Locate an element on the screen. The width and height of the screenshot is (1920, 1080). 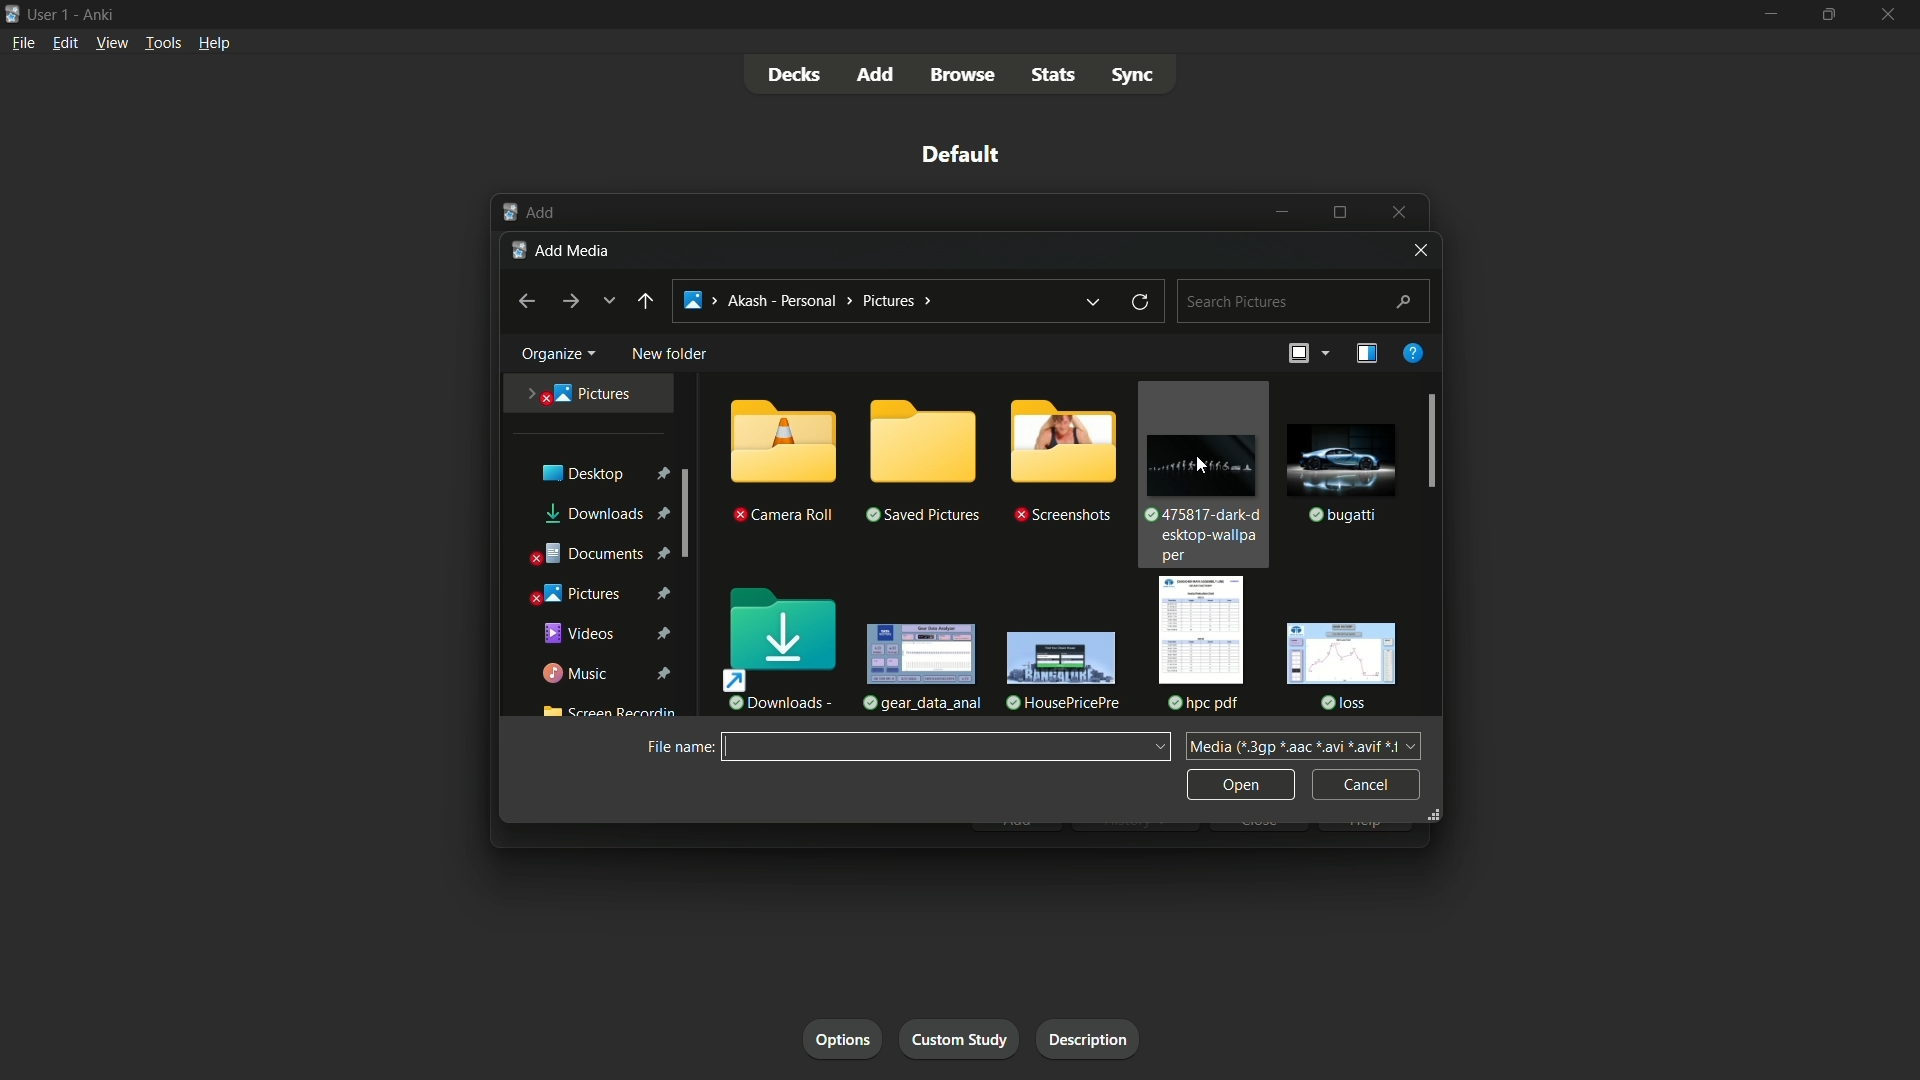
pictures is located at coordinates (580, 392).